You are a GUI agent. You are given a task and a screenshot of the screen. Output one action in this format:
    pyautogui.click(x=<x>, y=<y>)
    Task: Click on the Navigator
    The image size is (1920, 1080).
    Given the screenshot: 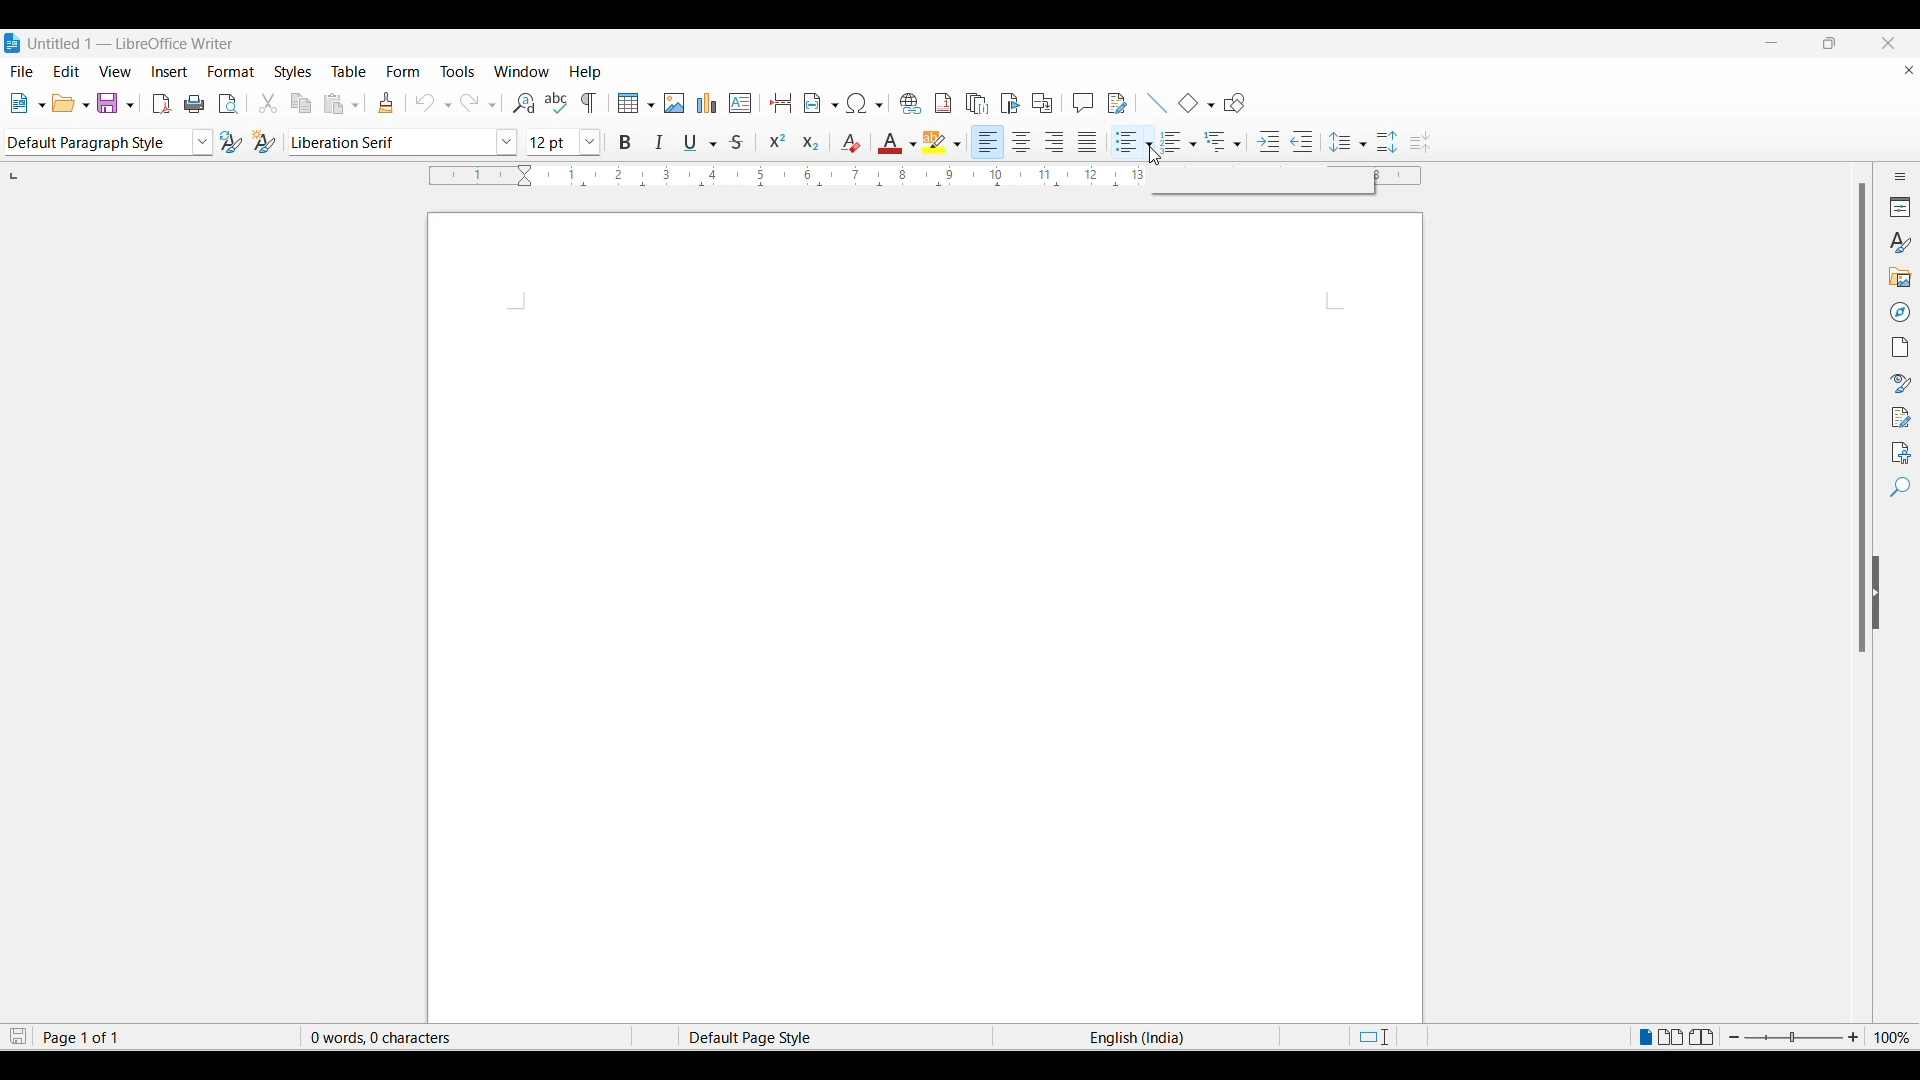 What is the action you would take?
    pyautogui.click(x=1897, y=311)
    